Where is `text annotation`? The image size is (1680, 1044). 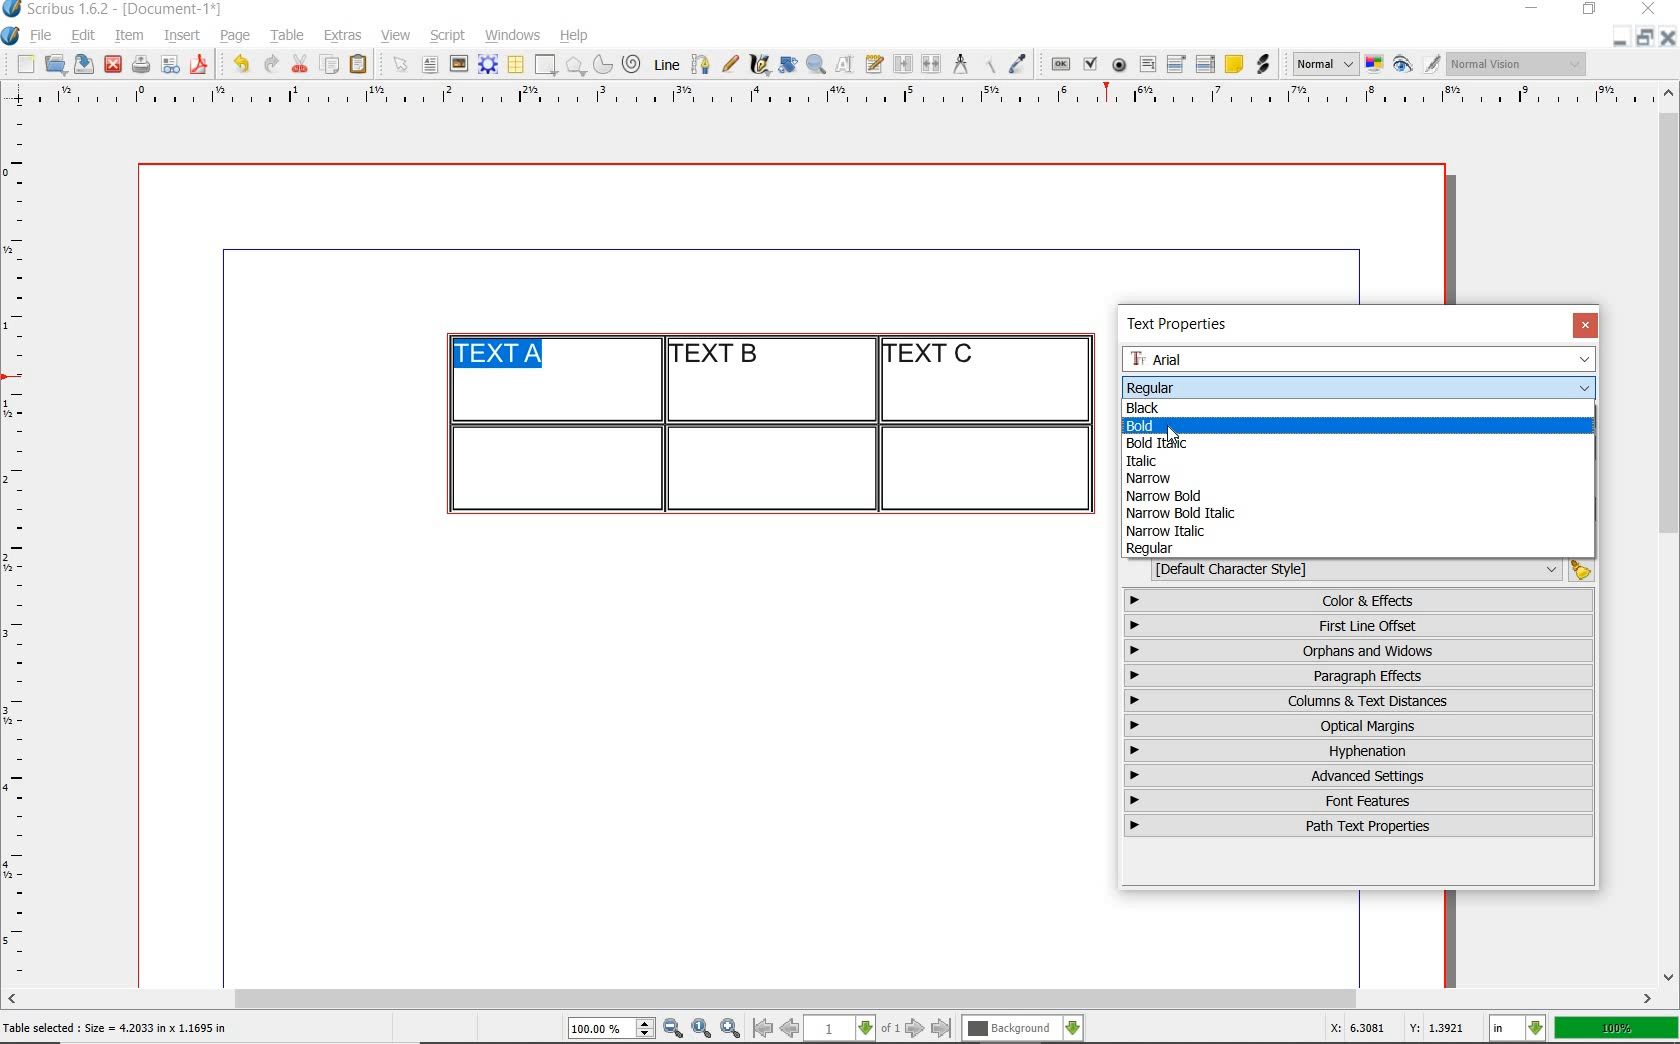 text annotation is located at coordinates (1233, 65).